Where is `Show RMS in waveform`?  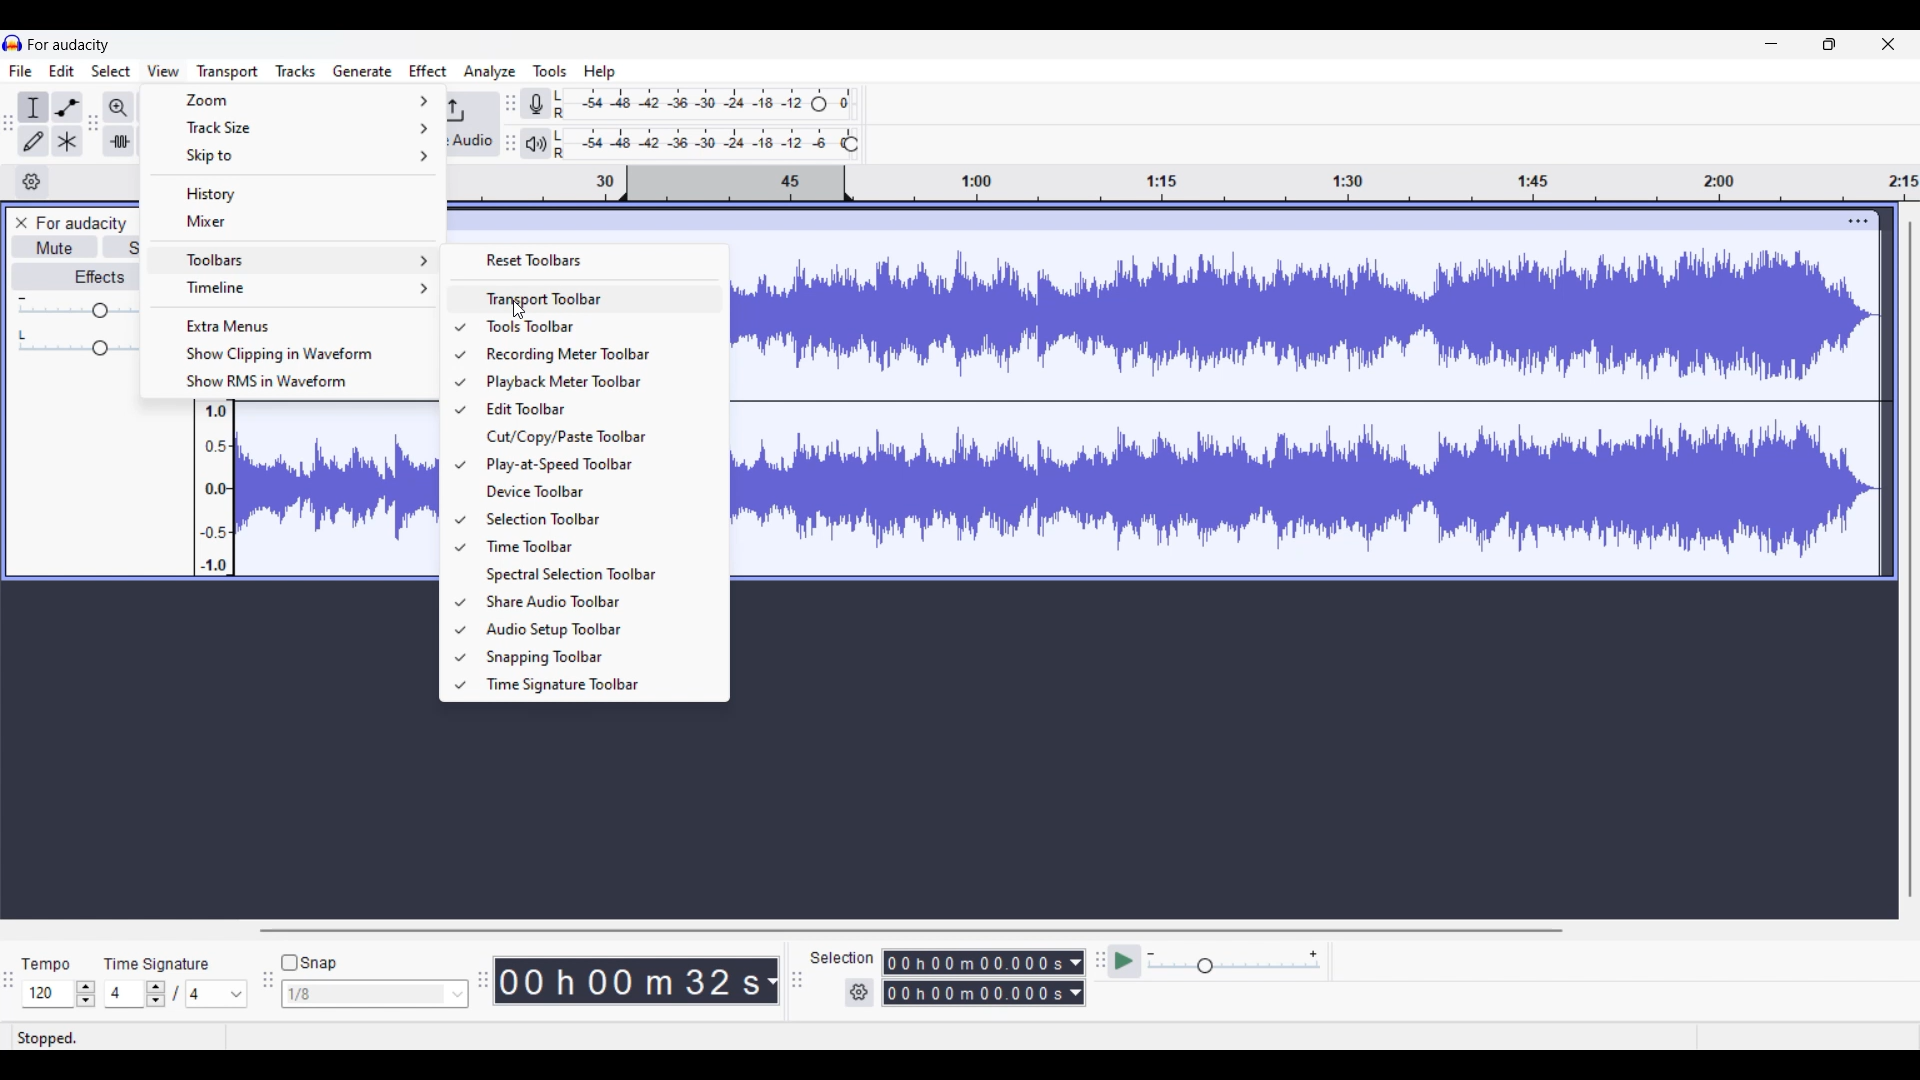
Show RMS in waveform is located at coordinates (289, 382).